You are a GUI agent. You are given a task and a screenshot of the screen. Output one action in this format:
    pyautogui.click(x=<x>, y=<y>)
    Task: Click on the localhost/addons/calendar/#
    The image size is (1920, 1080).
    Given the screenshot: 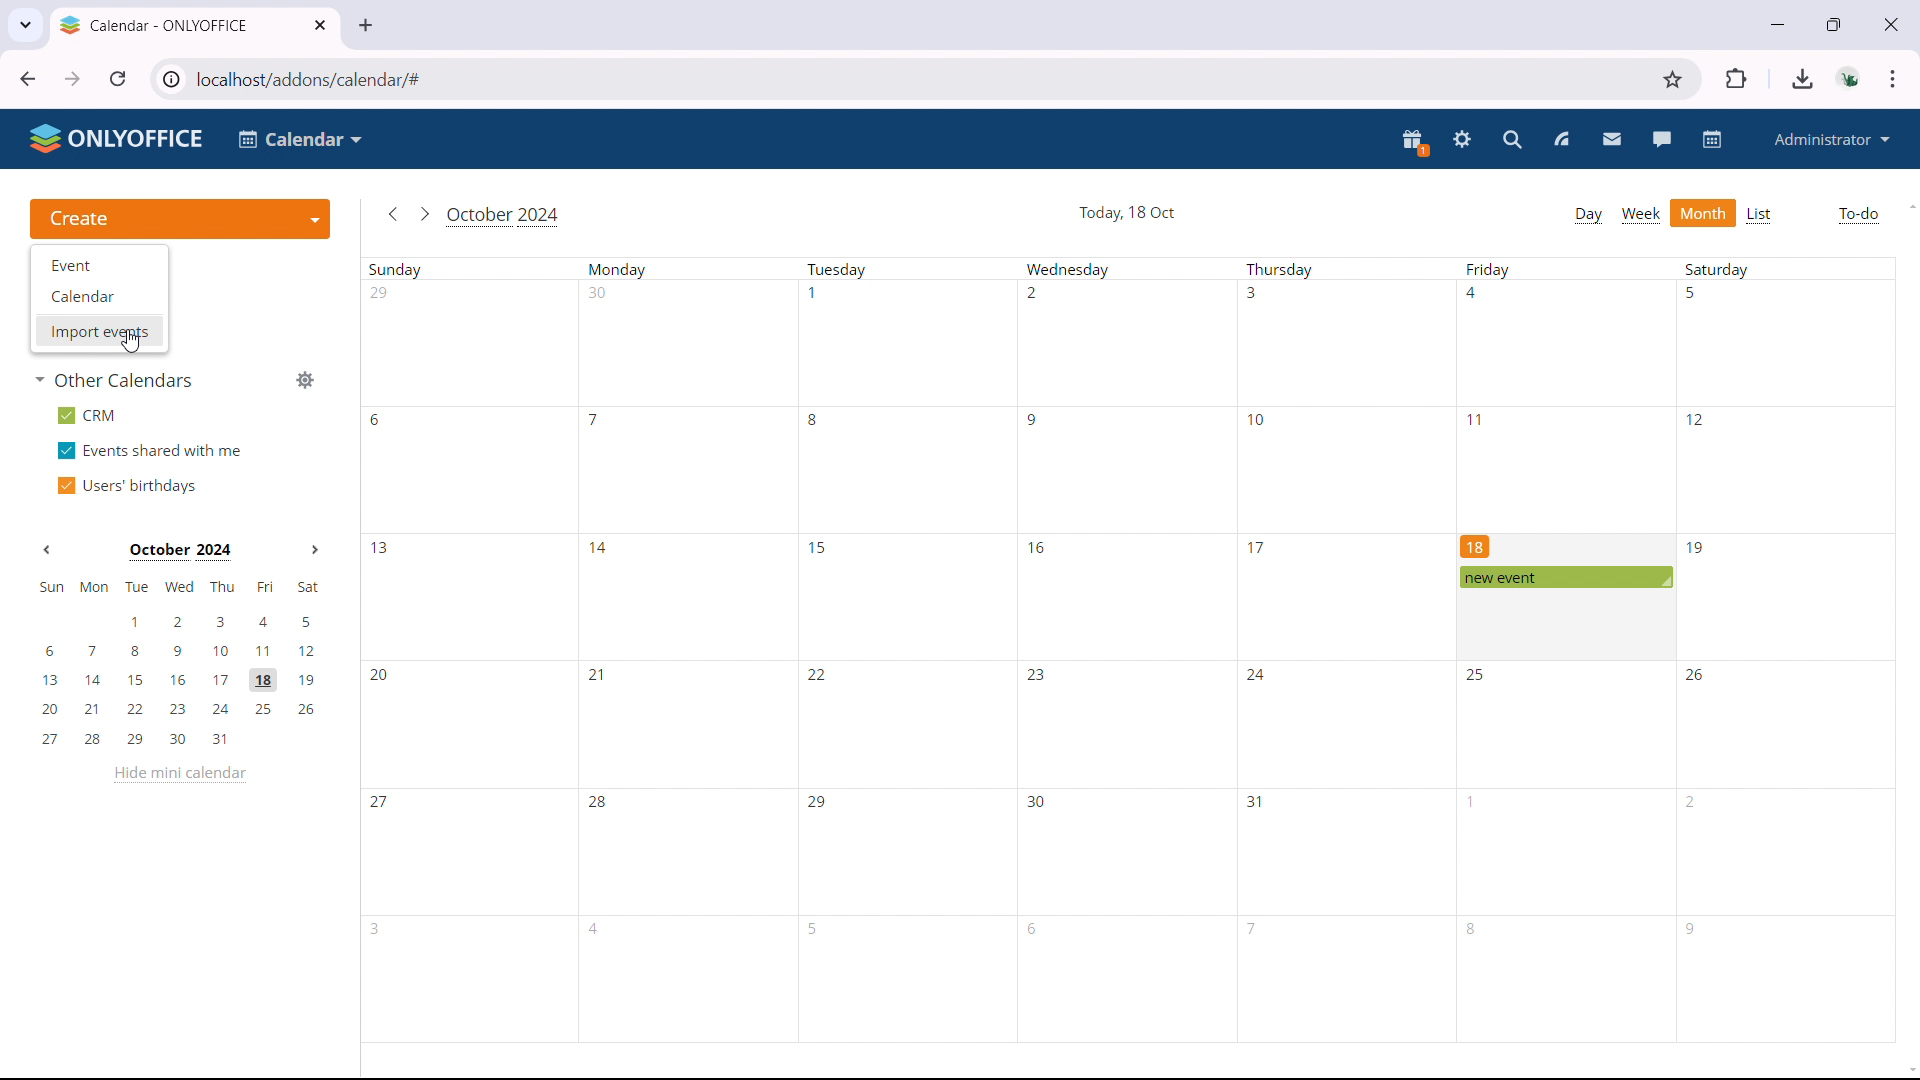 What is the action you would take?
    pyautogui.click(x=326, y=79)
    